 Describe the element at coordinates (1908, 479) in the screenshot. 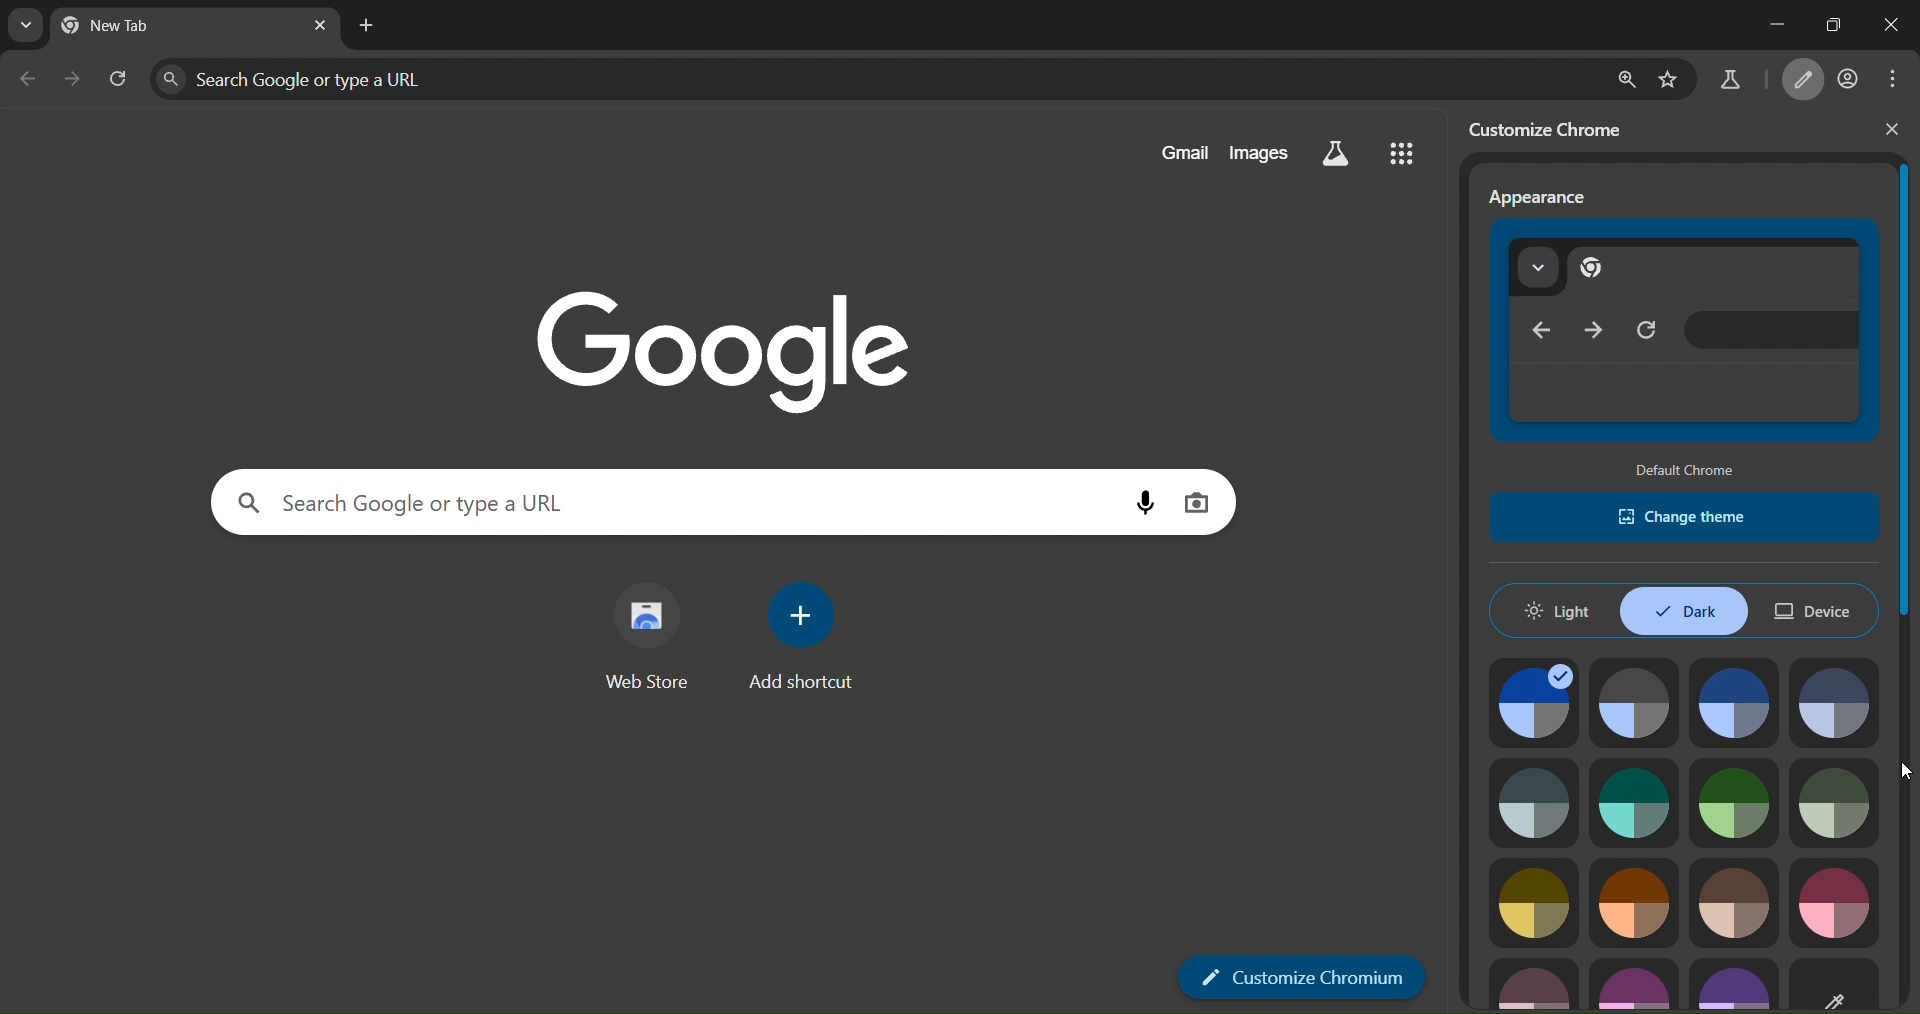

I see `slider` at that location.